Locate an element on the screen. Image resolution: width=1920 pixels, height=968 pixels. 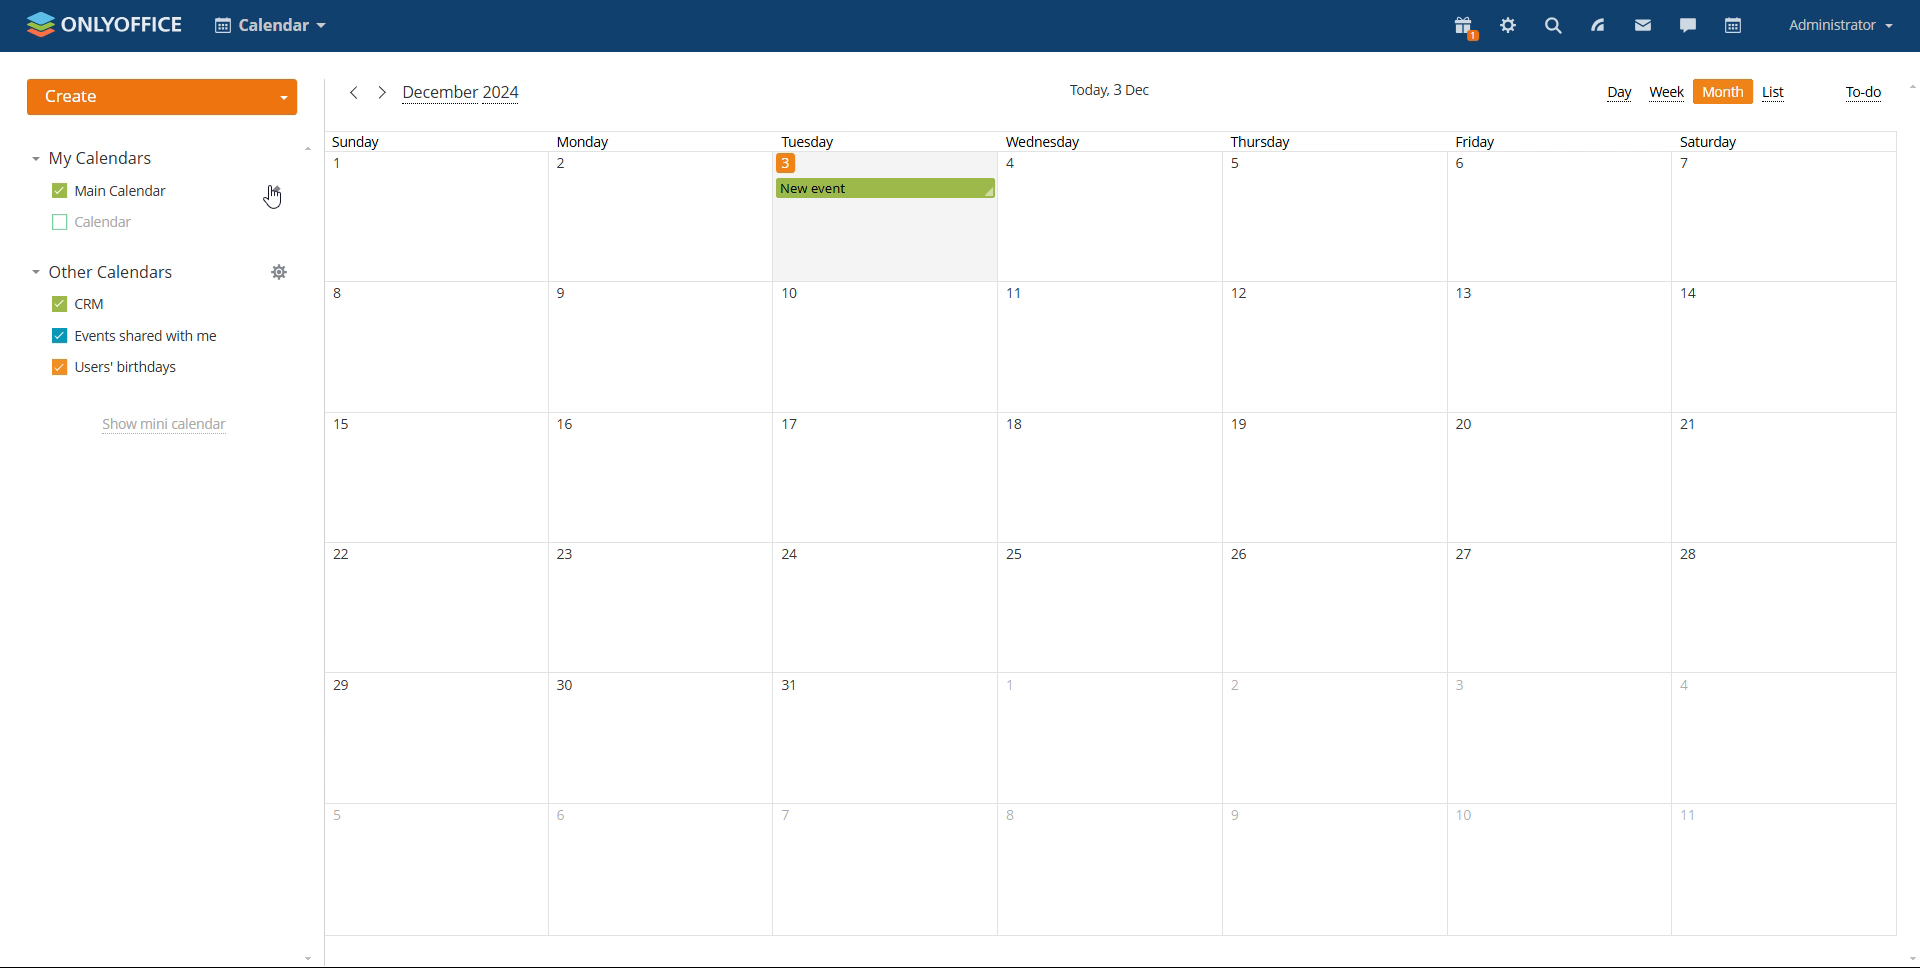
date is located at coordinates (1111, 868).